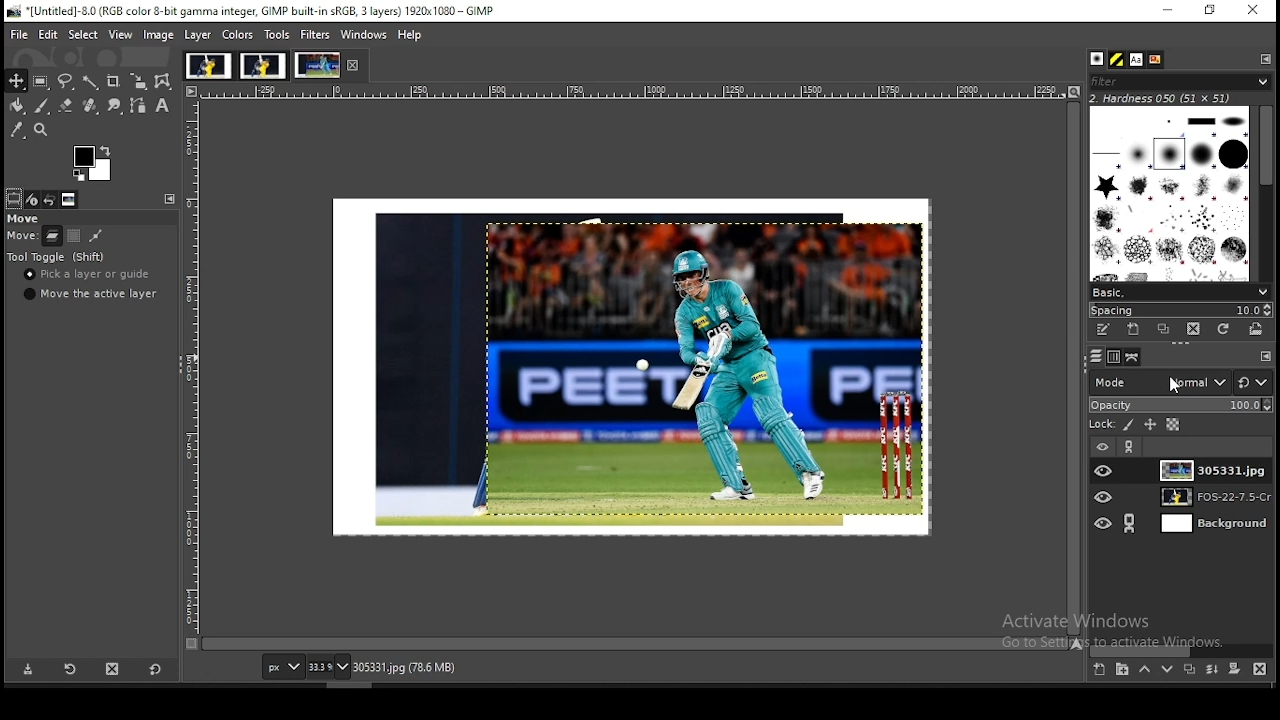 Image resolution: width=1280 pixels, height=720 pixels. What do you see at coordinates (17, 81) in the screenshot?
I see `move tool` at bounding box center [17, 81].